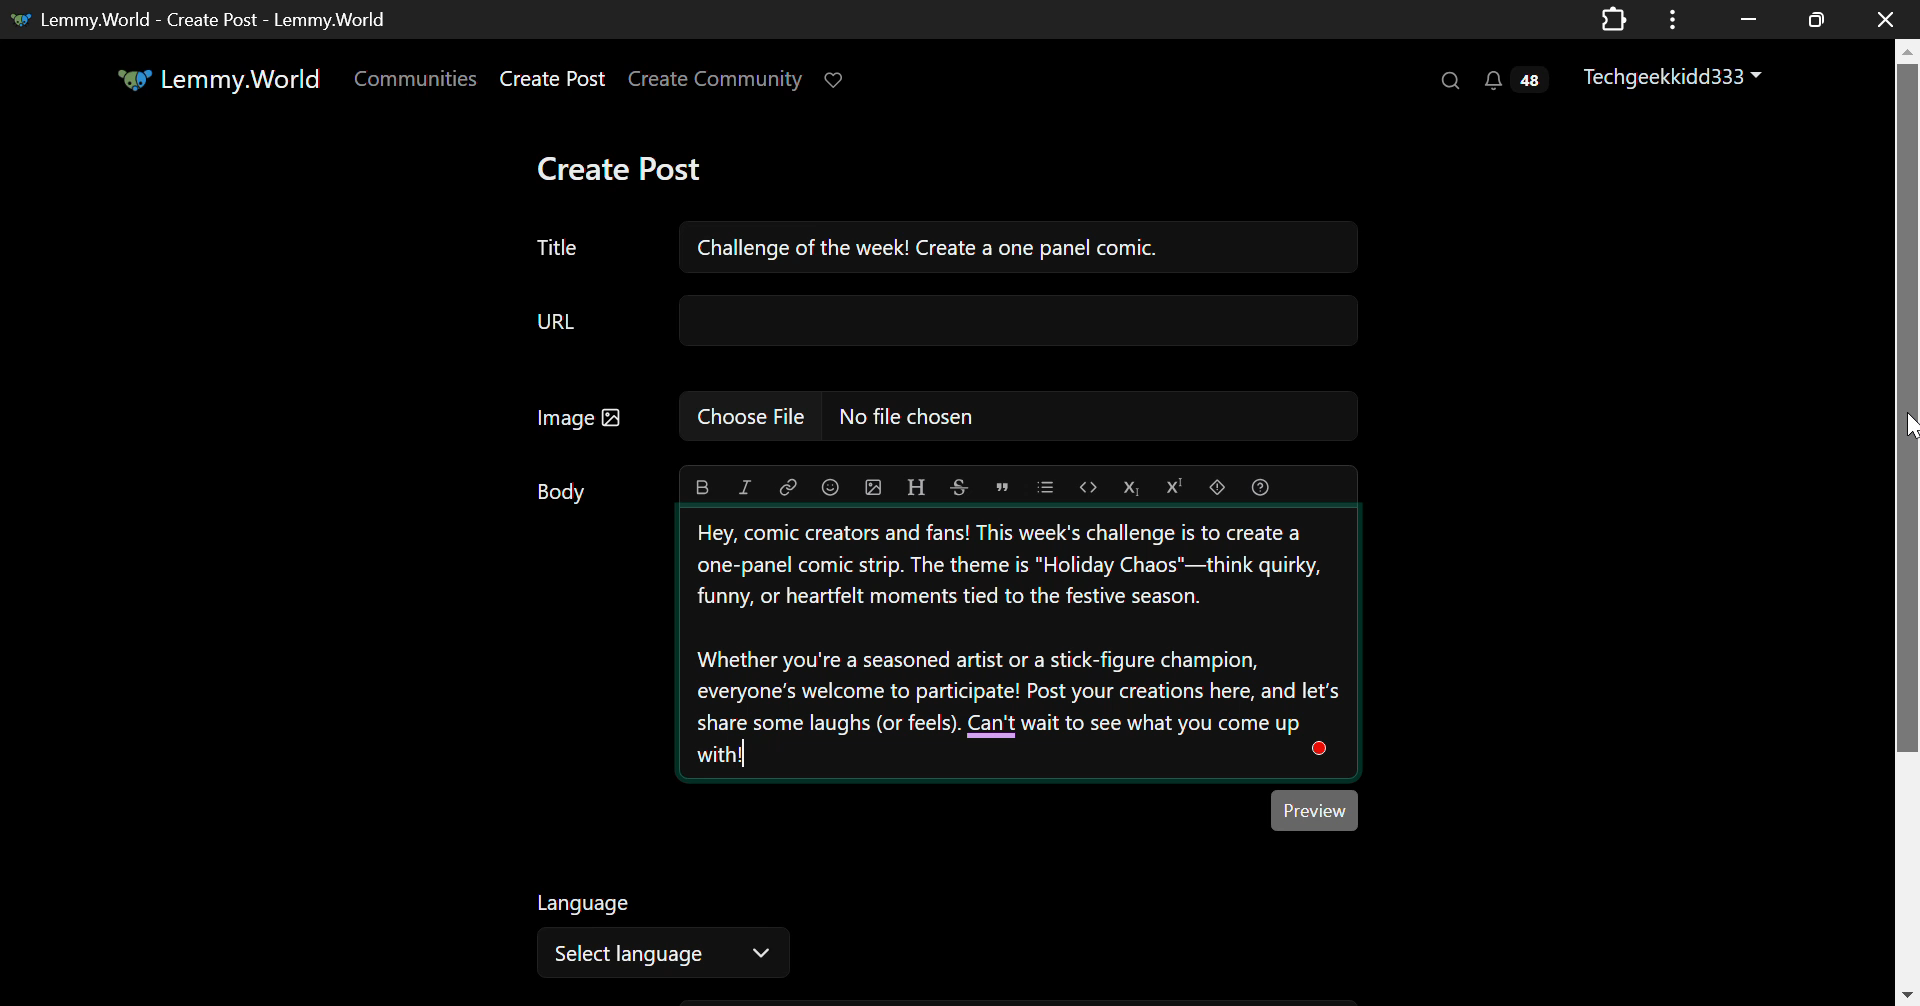 The width and height of the screenshot is (1920, 1006). I want to click on Lemmy.World- Create Post -Lemmy.World, so click(206, 17).